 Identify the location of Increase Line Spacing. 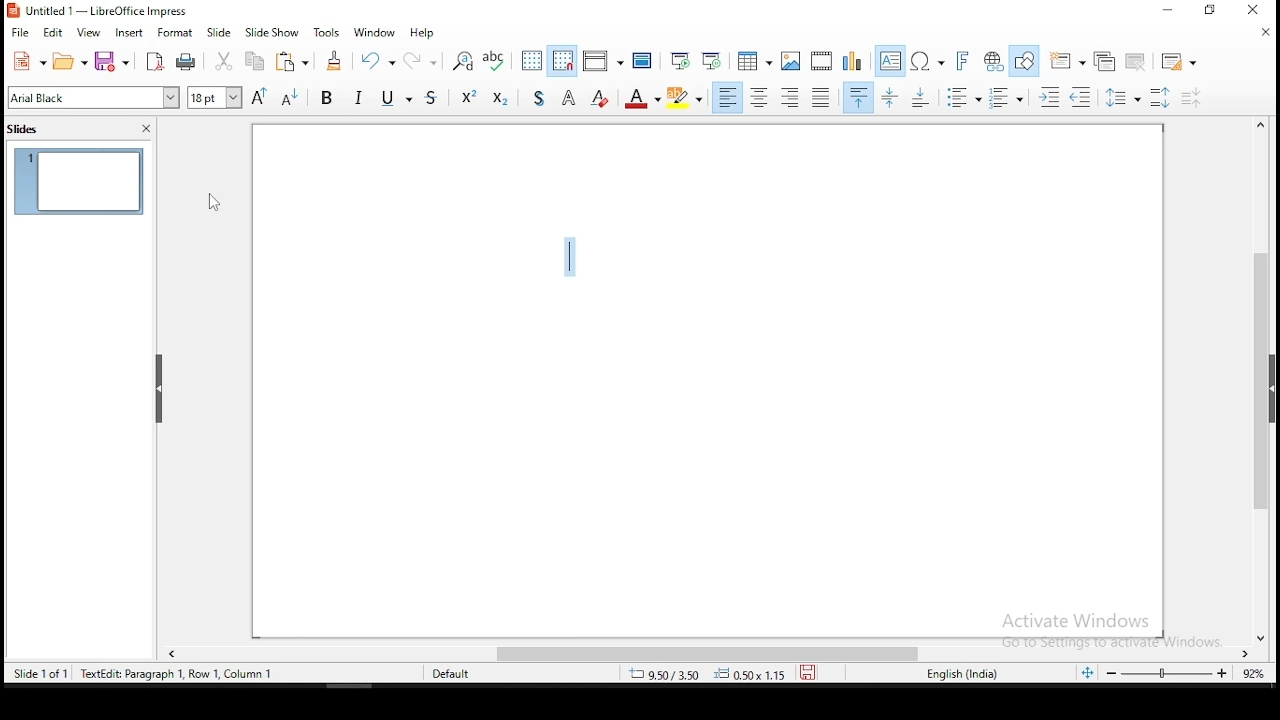
(1163, 97).